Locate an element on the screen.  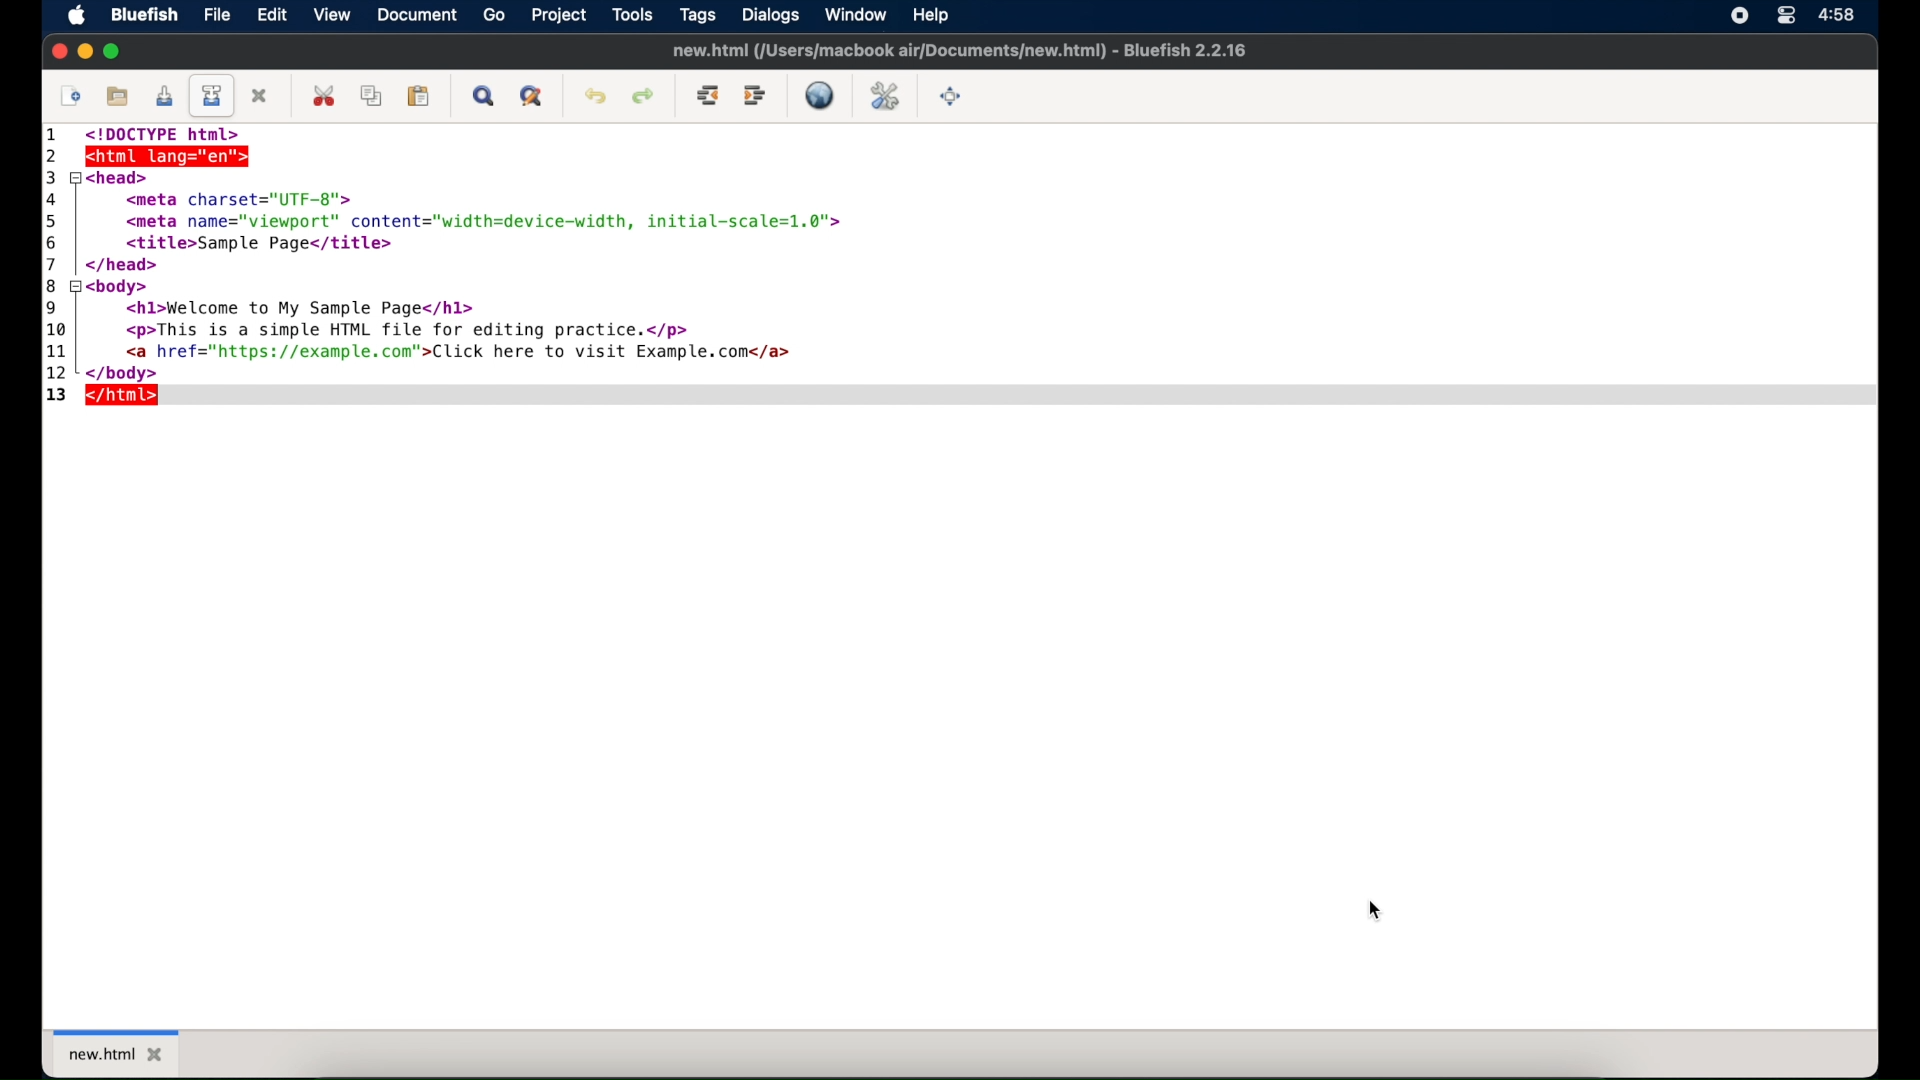
copy is located at coordinates (374, 96).